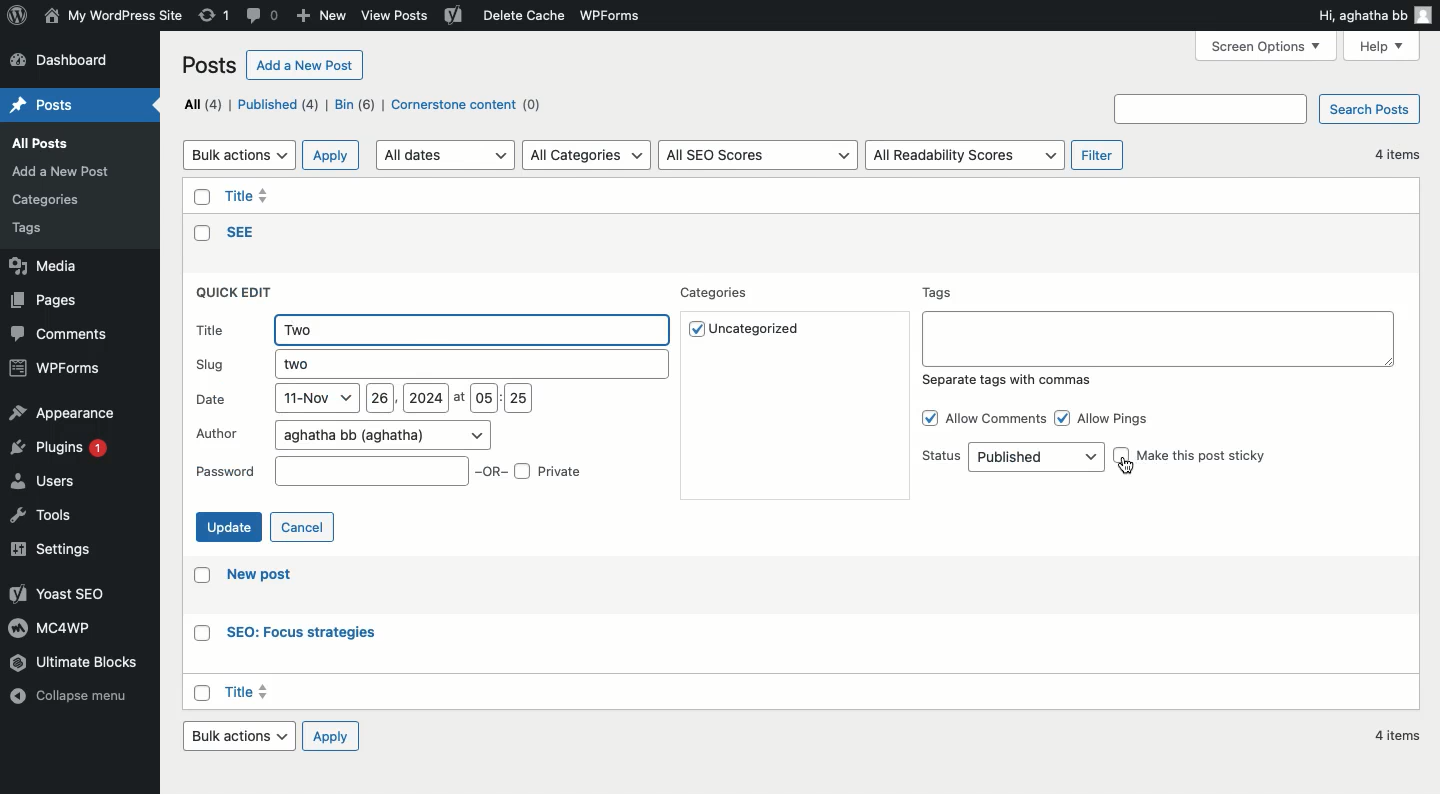  What do you see at coordinates (264, 578) in the screenshot?
I see `New post` at bounding box center [264, 578].